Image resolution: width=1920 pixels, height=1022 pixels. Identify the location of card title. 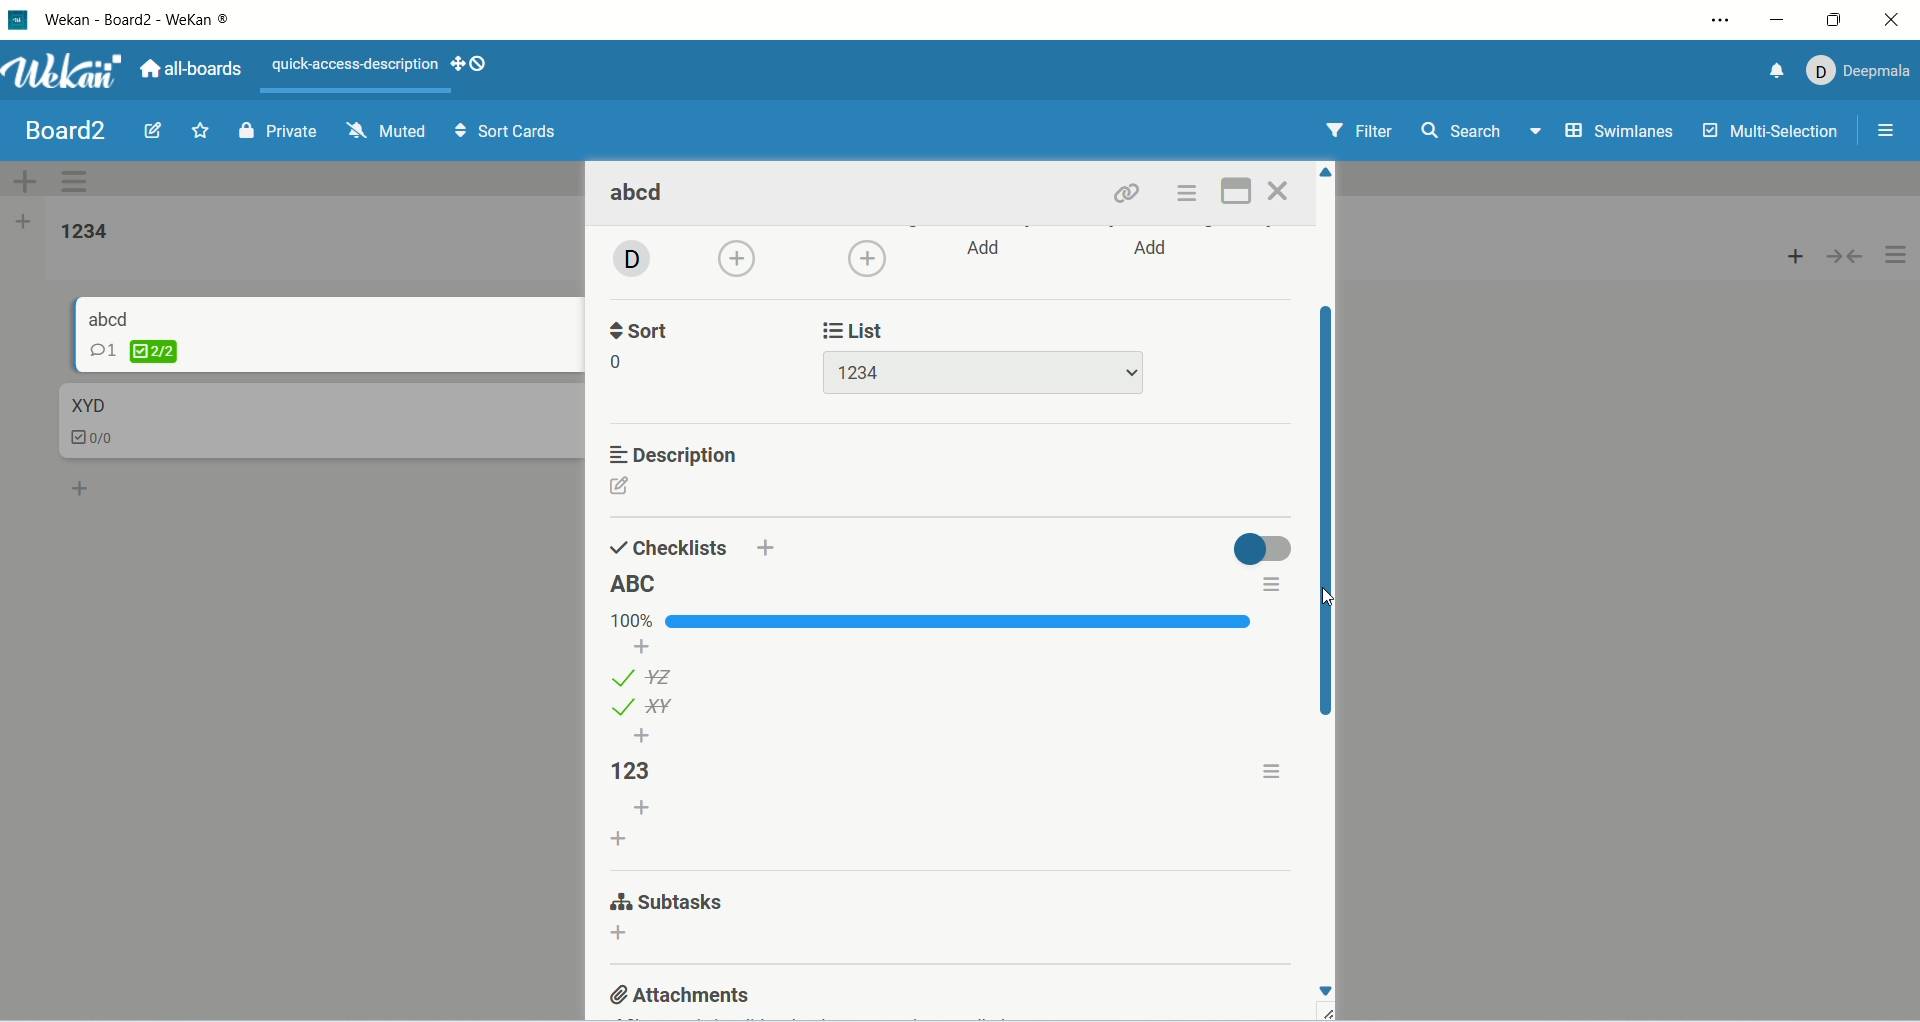
(87, 404).